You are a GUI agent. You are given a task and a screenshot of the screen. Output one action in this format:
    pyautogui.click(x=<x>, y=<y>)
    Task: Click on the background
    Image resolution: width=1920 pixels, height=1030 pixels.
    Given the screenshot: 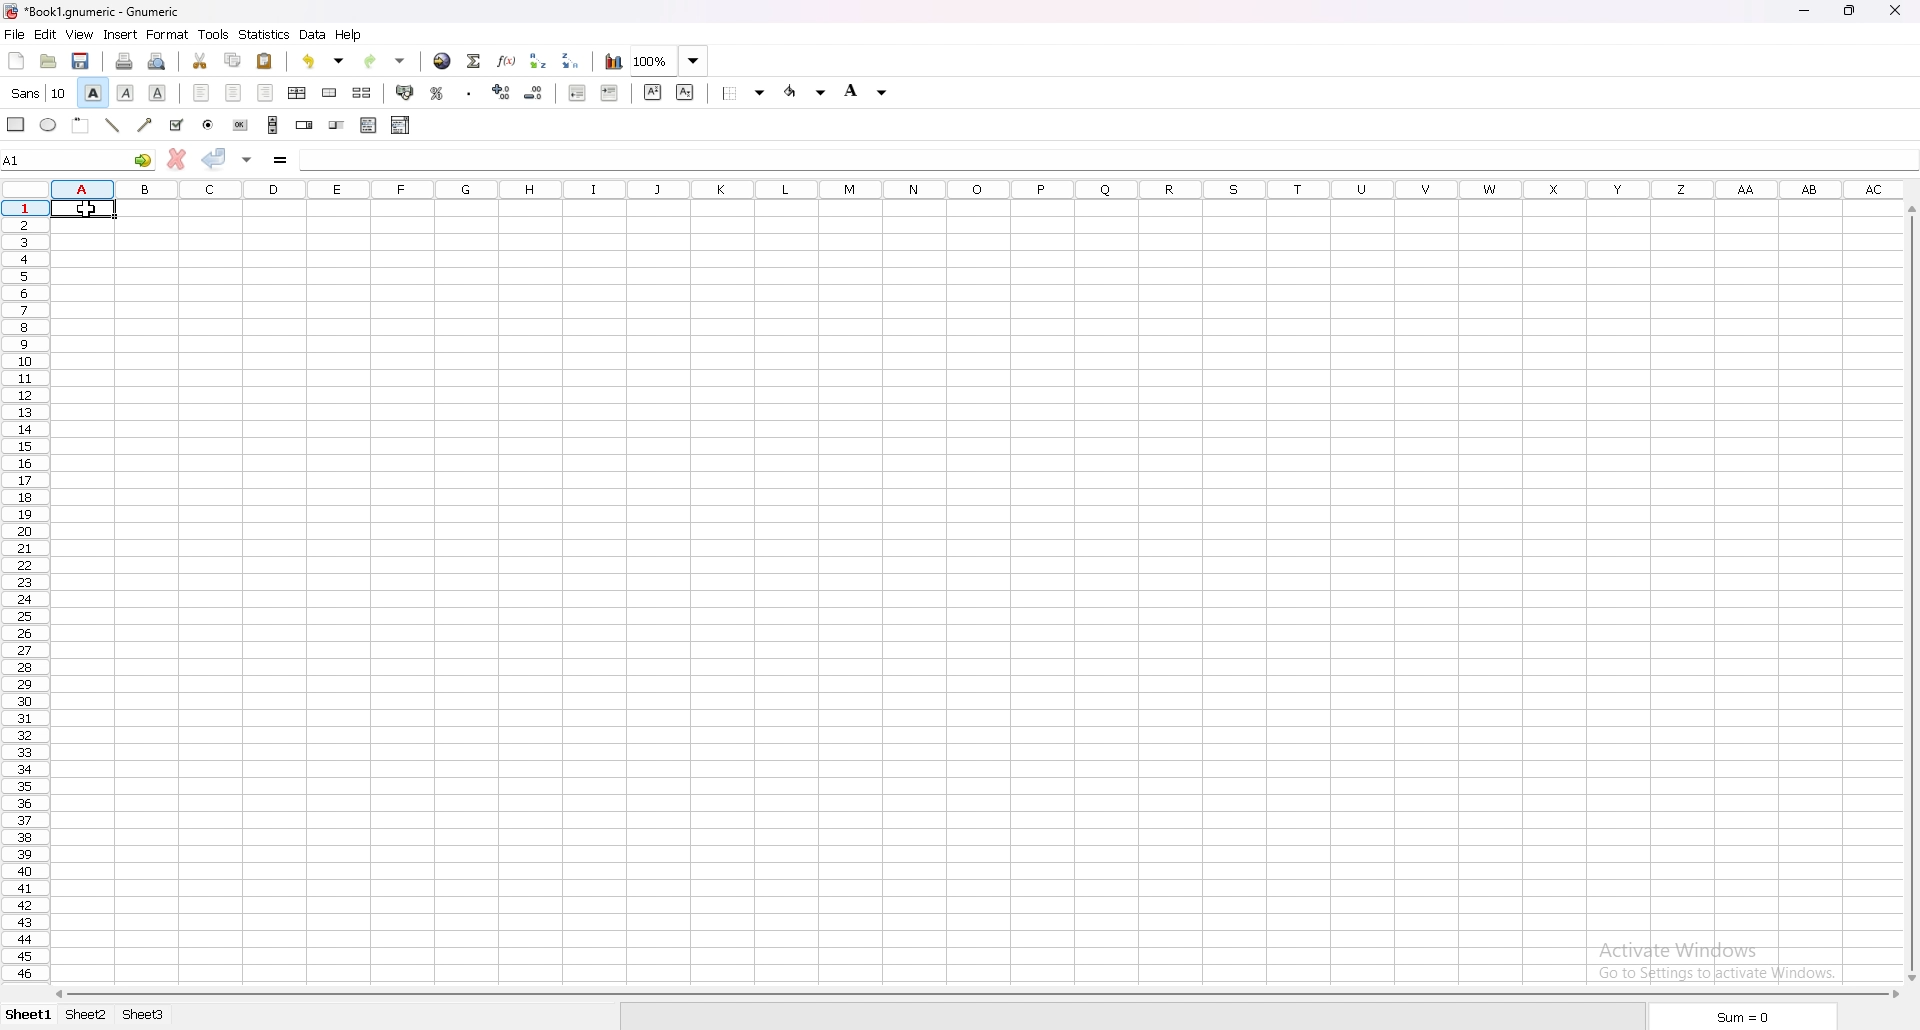 What is the action you would take?
    pyautogui.click(x=805, y=92)
    